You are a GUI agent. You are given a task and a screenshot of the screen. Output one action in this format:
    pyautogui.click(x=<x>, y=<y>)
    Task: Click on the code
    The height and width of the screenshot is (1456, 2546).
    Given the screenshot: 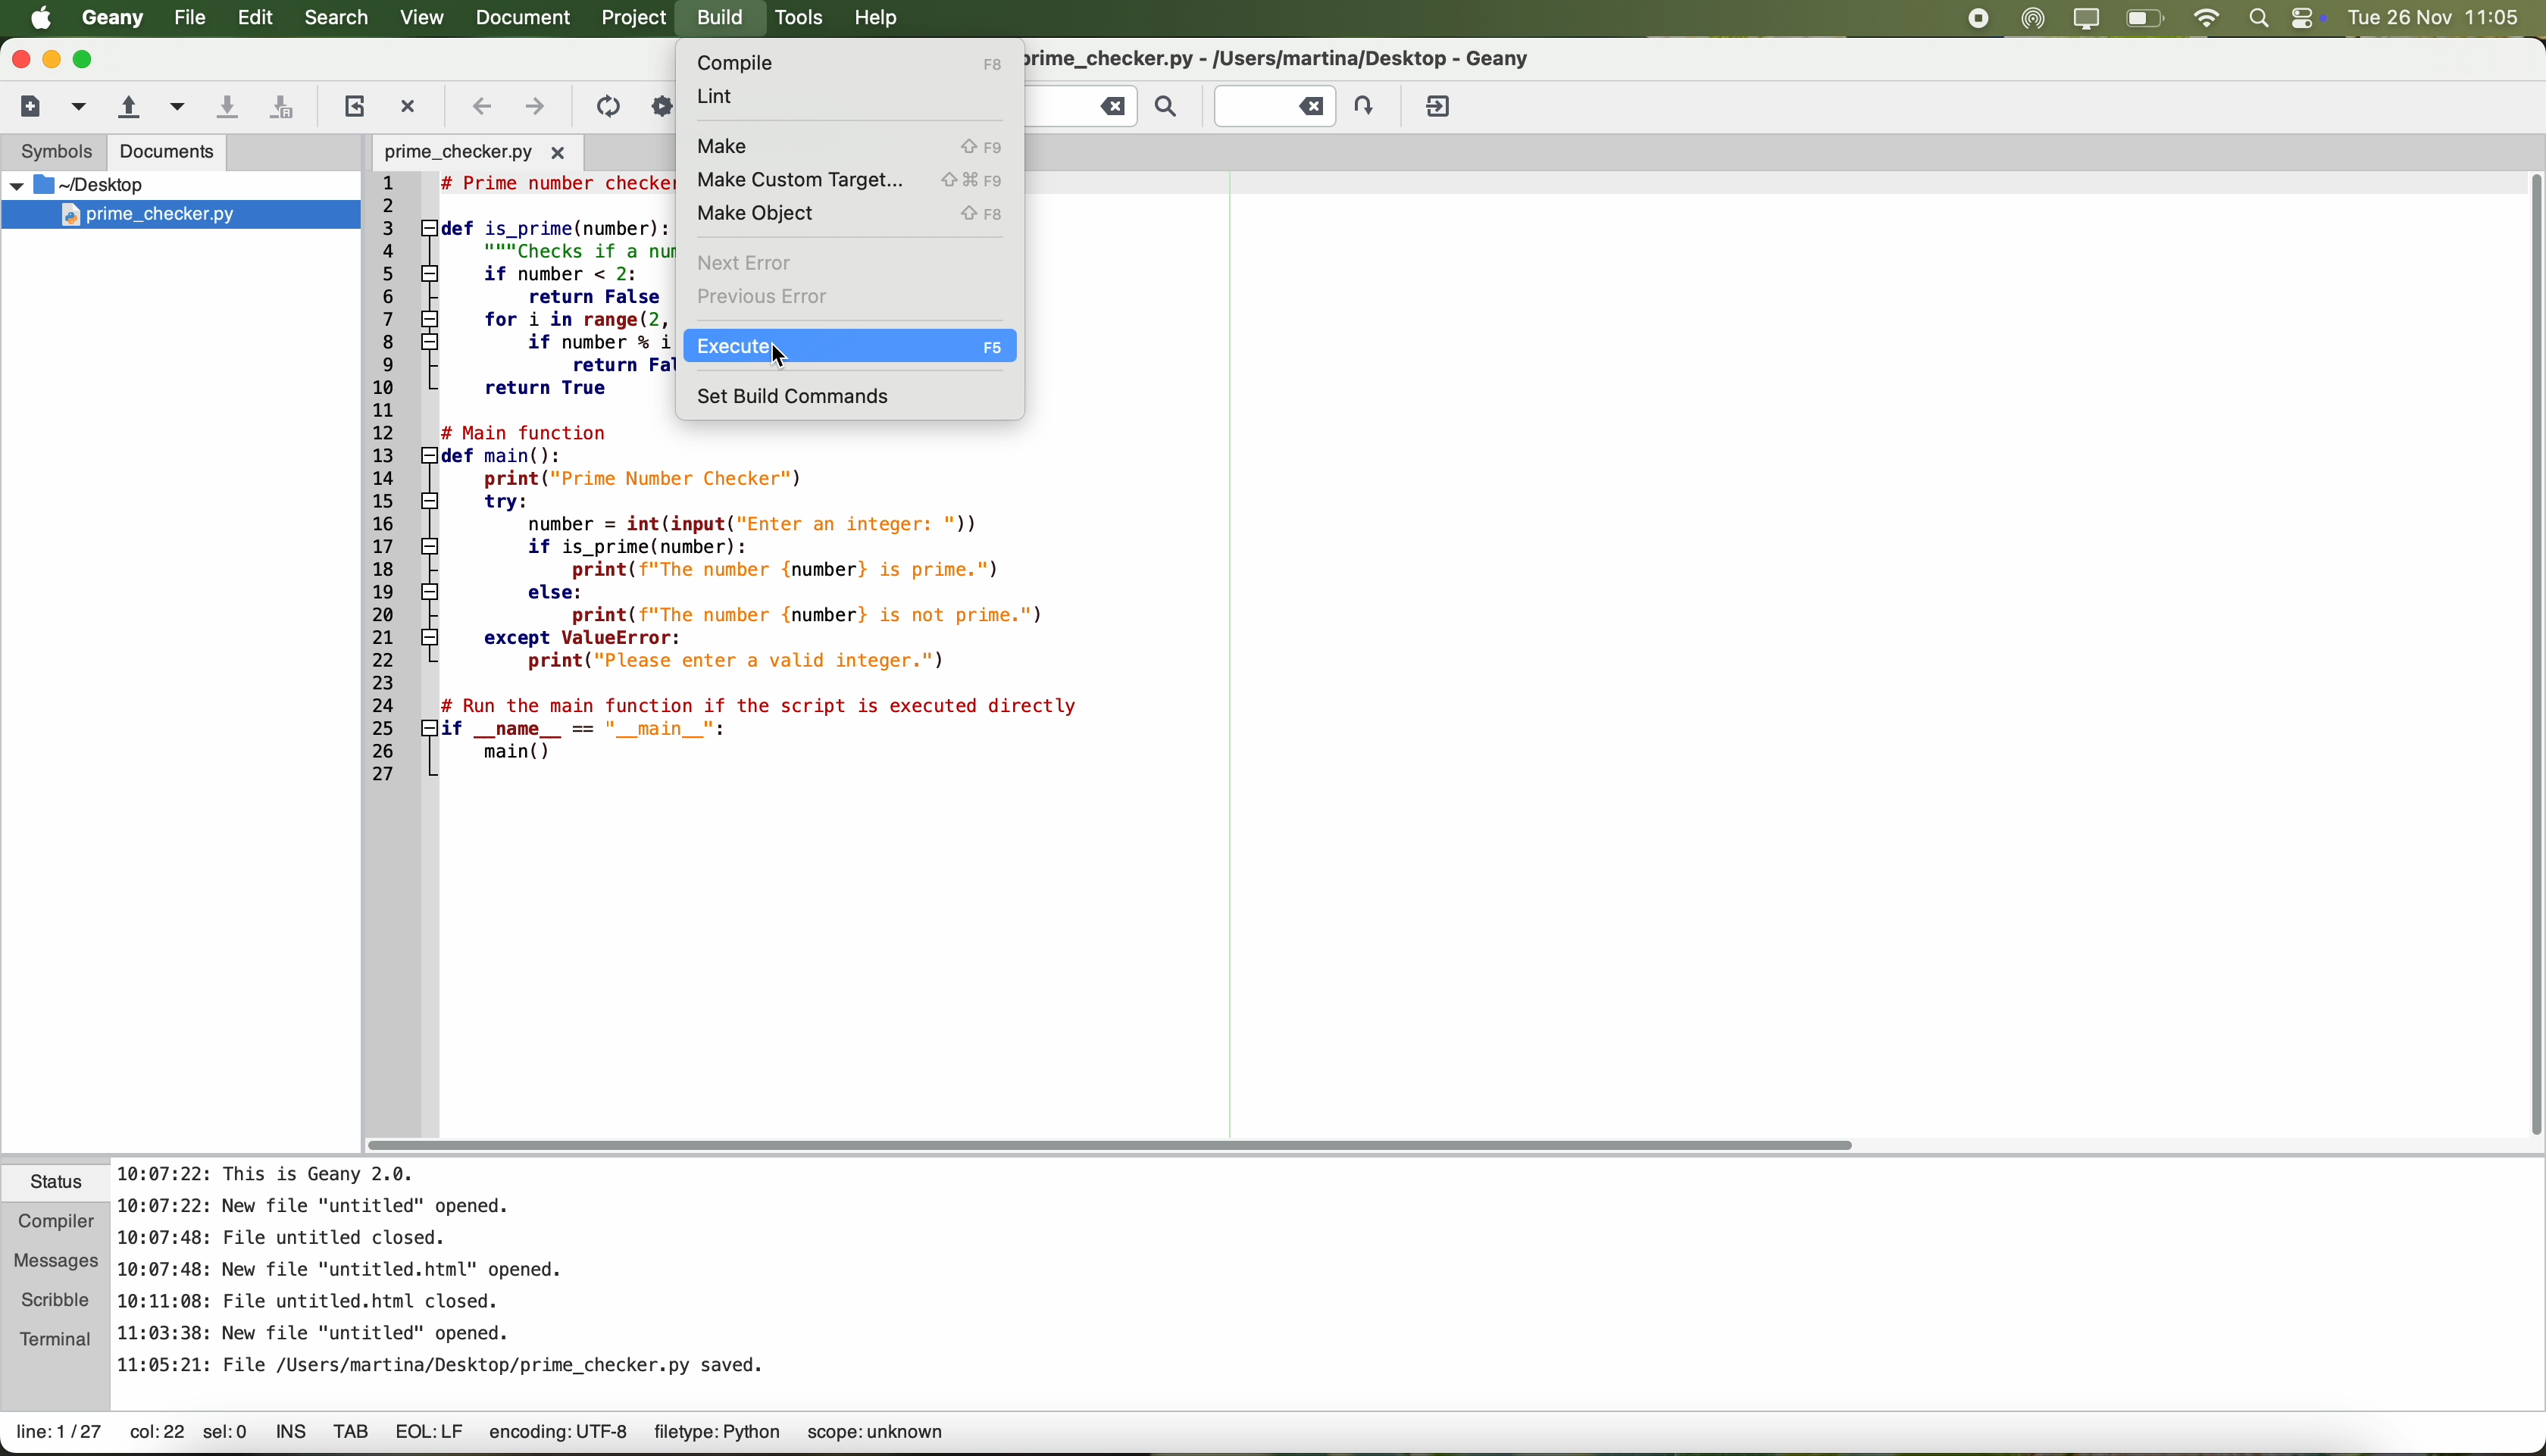 What is the action you would take?
    pyautogui.click(x=897, y=611)
    